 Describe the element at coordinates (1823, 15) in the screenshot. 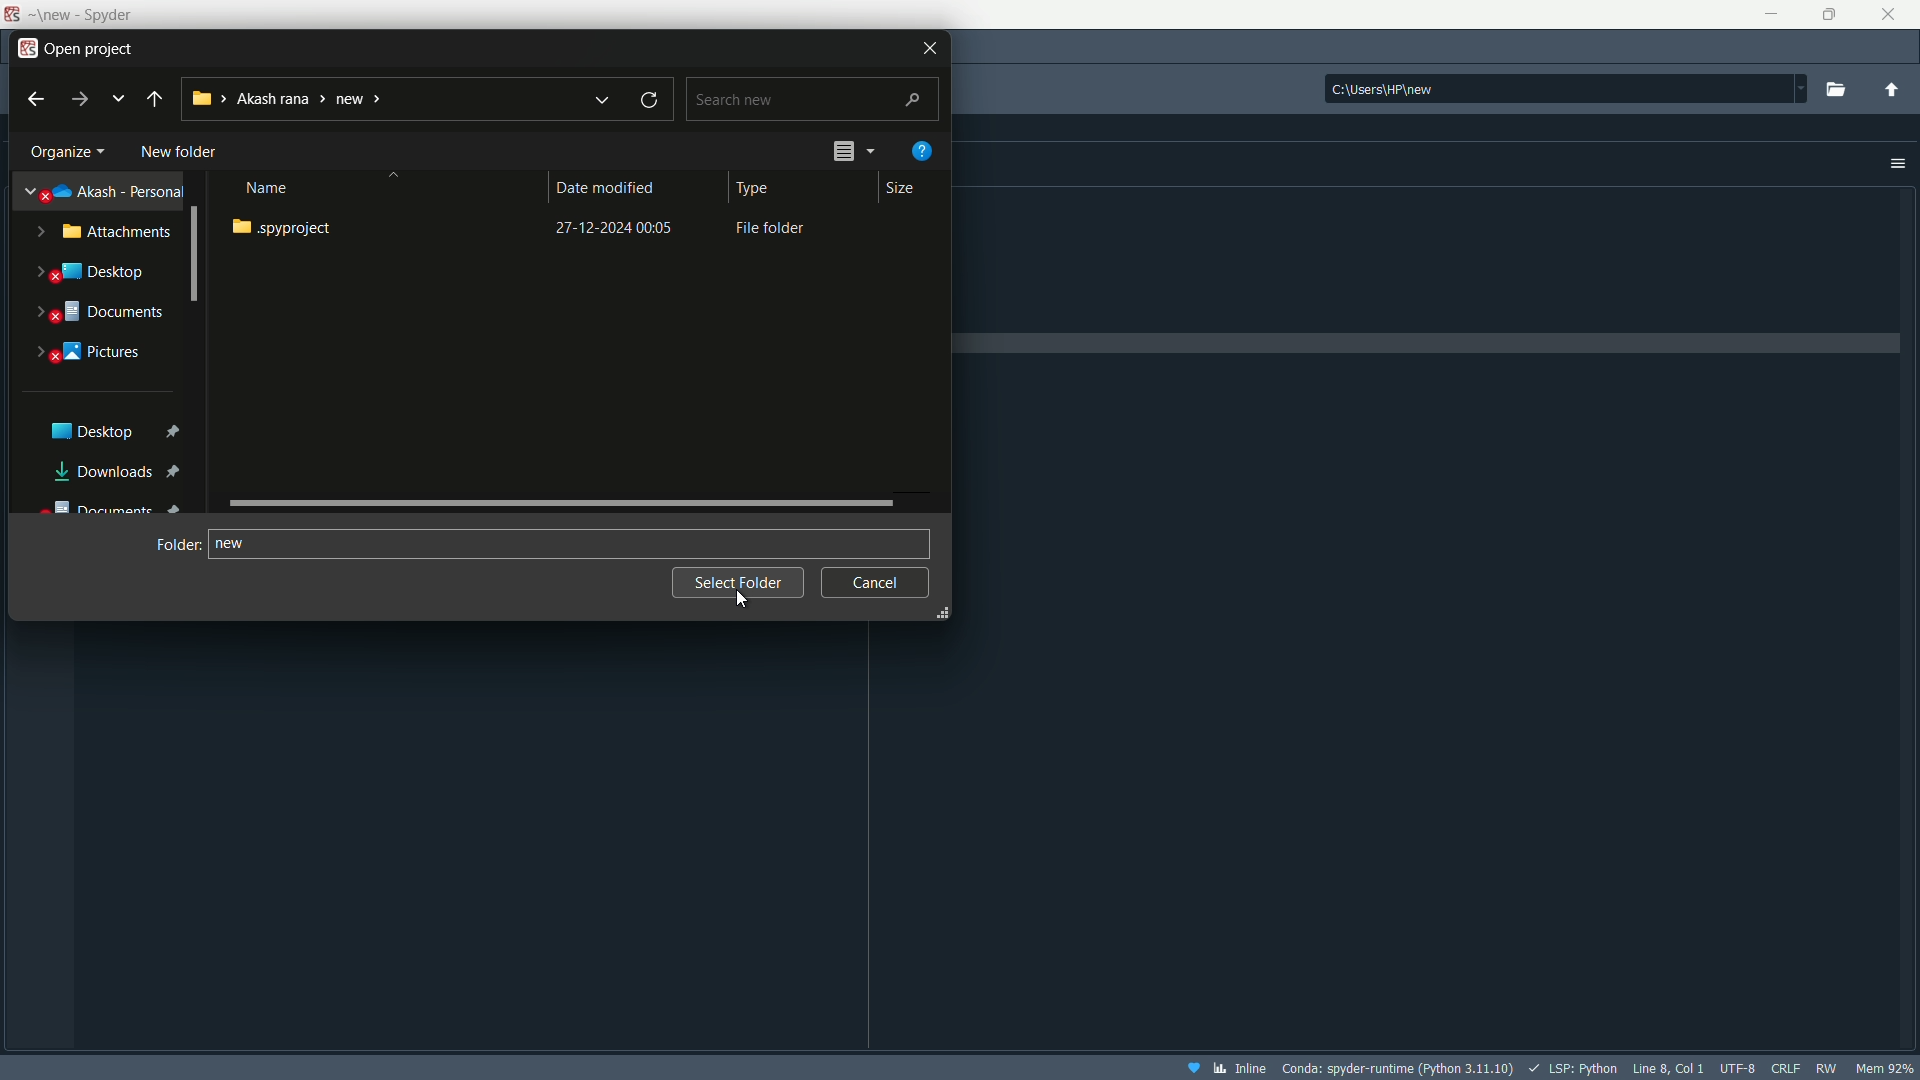

I see `maximize` at that location.